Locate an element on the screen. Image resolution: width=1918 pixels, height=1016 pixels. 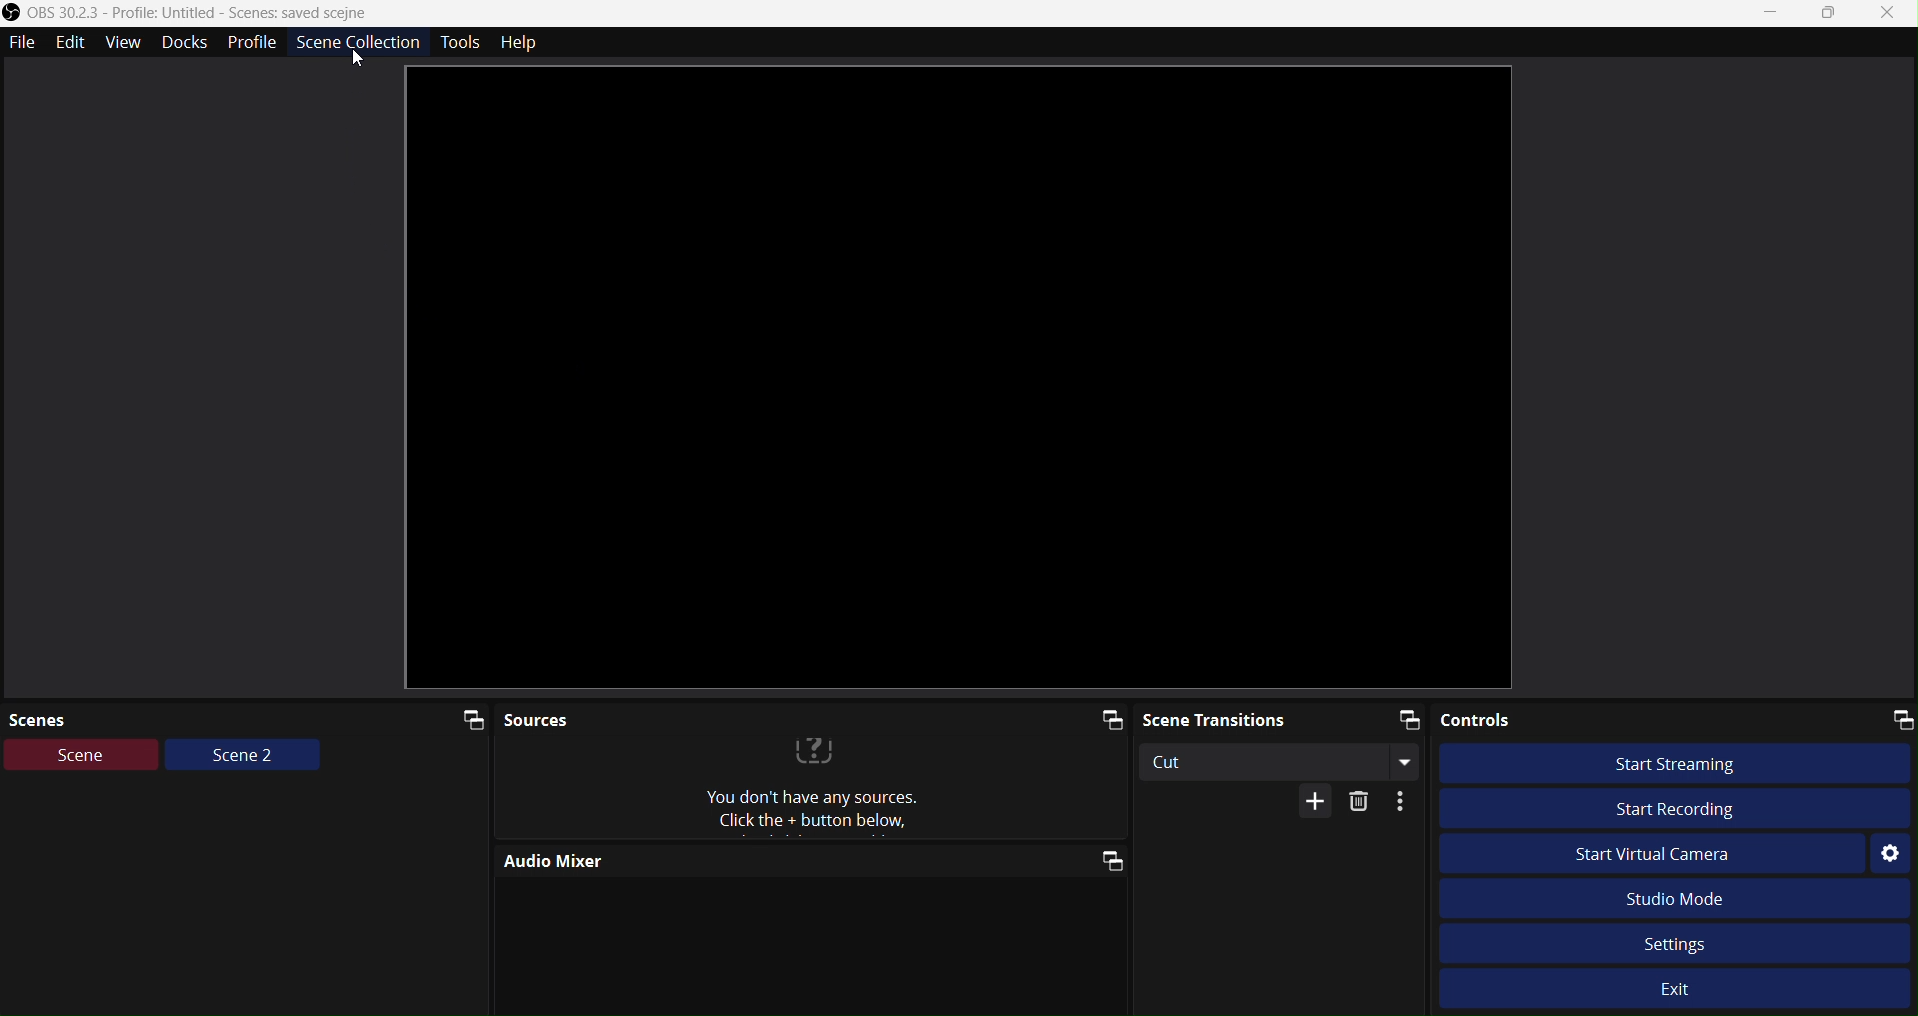
minimize is located at coordinates (1770, 12).